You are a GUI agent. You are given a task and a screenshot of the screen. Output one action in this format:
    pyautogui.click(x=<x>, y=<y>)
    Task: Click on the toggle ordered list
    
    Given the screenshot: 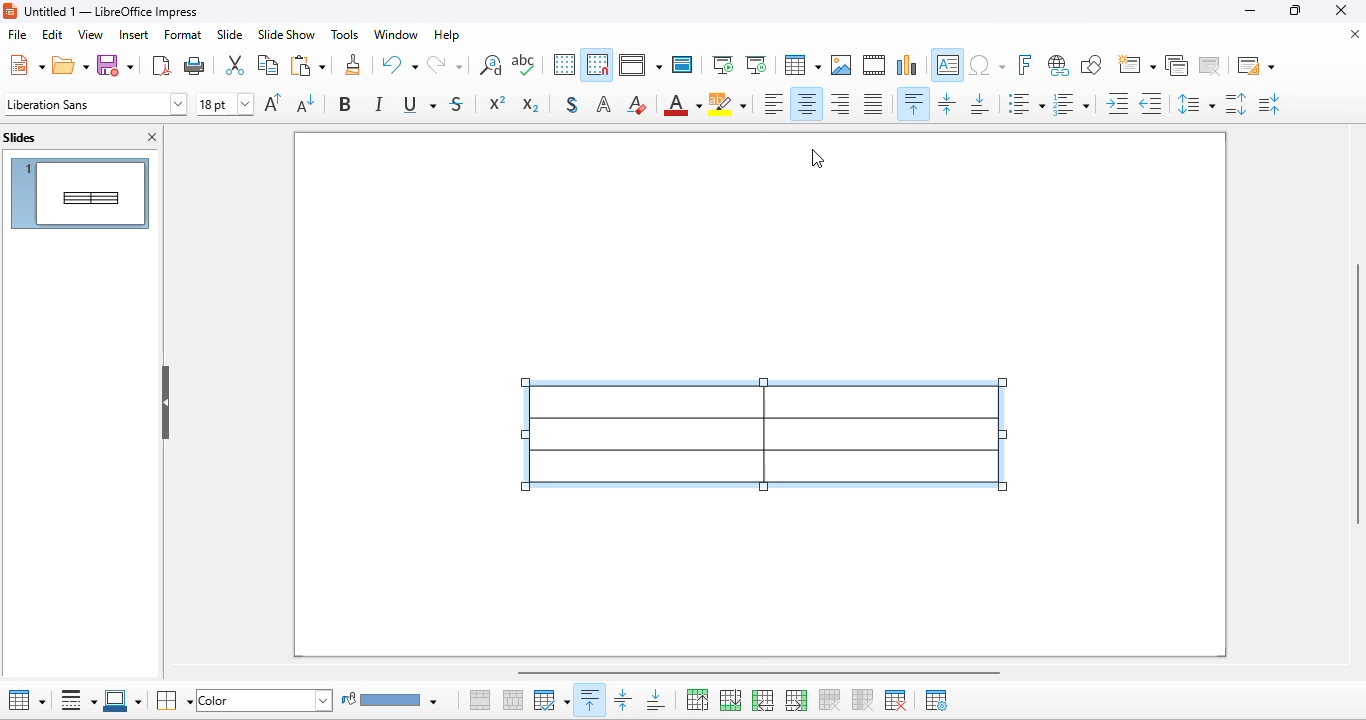 What is the action you would take?
    pyautogui.click(x=1071, y=104)
    